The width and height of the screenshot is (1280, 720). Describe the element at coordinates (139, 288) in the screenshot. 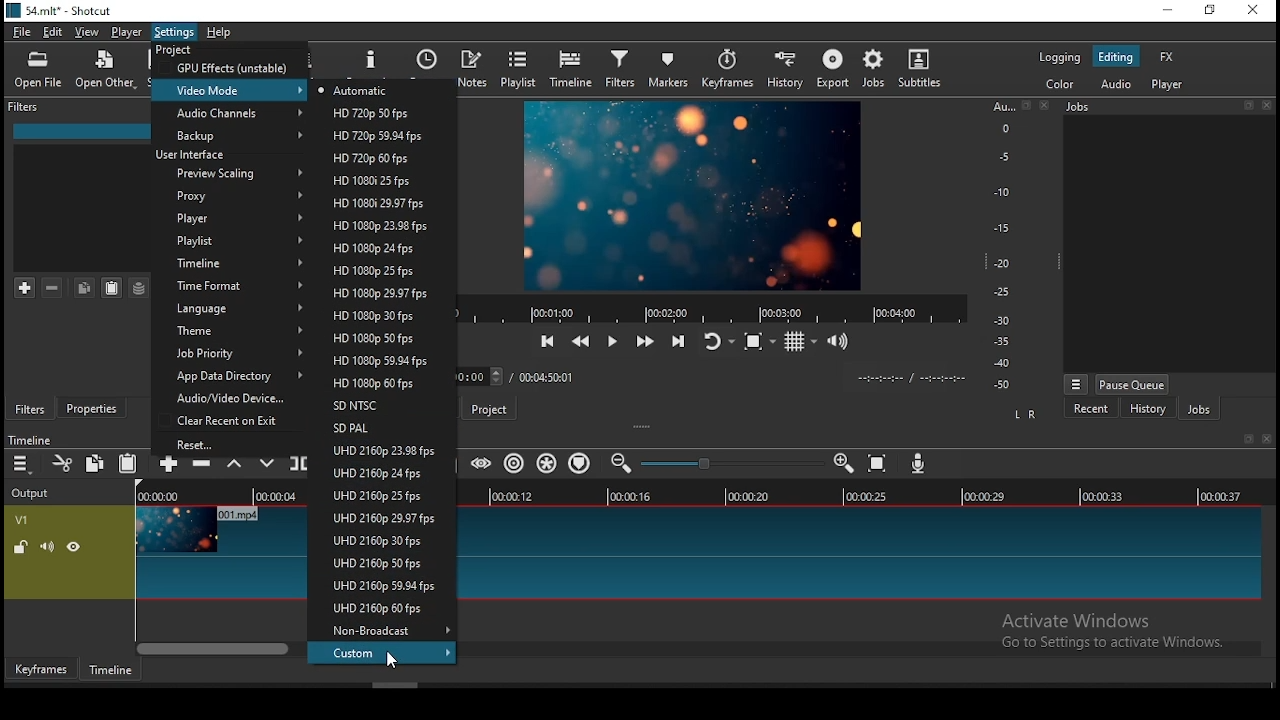

I see `save filter set` at that location.